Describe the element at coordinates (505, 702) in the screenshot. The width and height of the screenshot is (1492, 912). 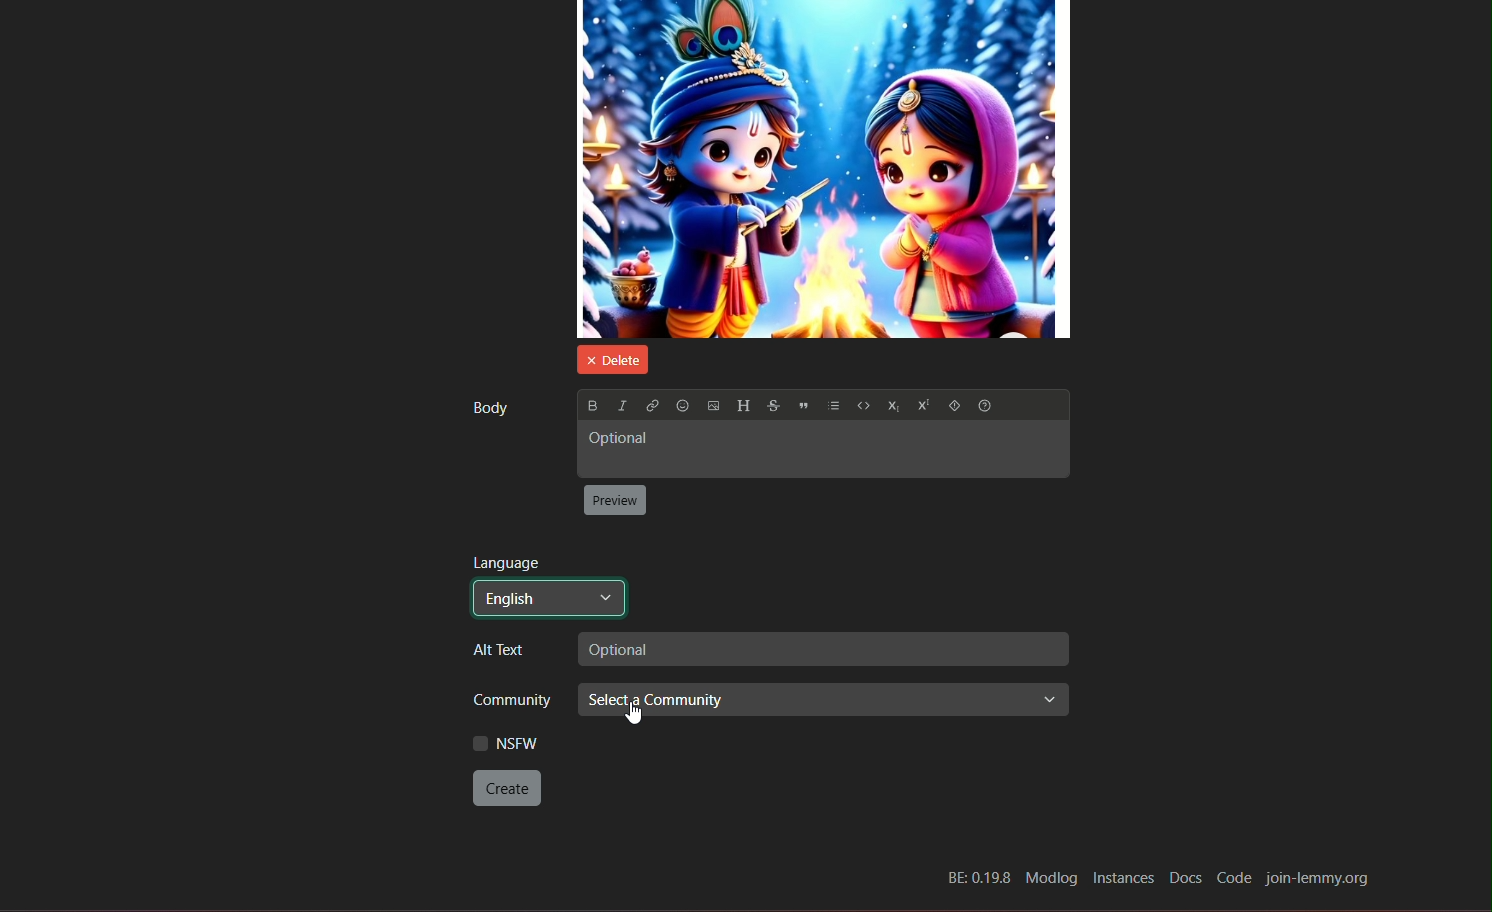
I see `Community` at that location.